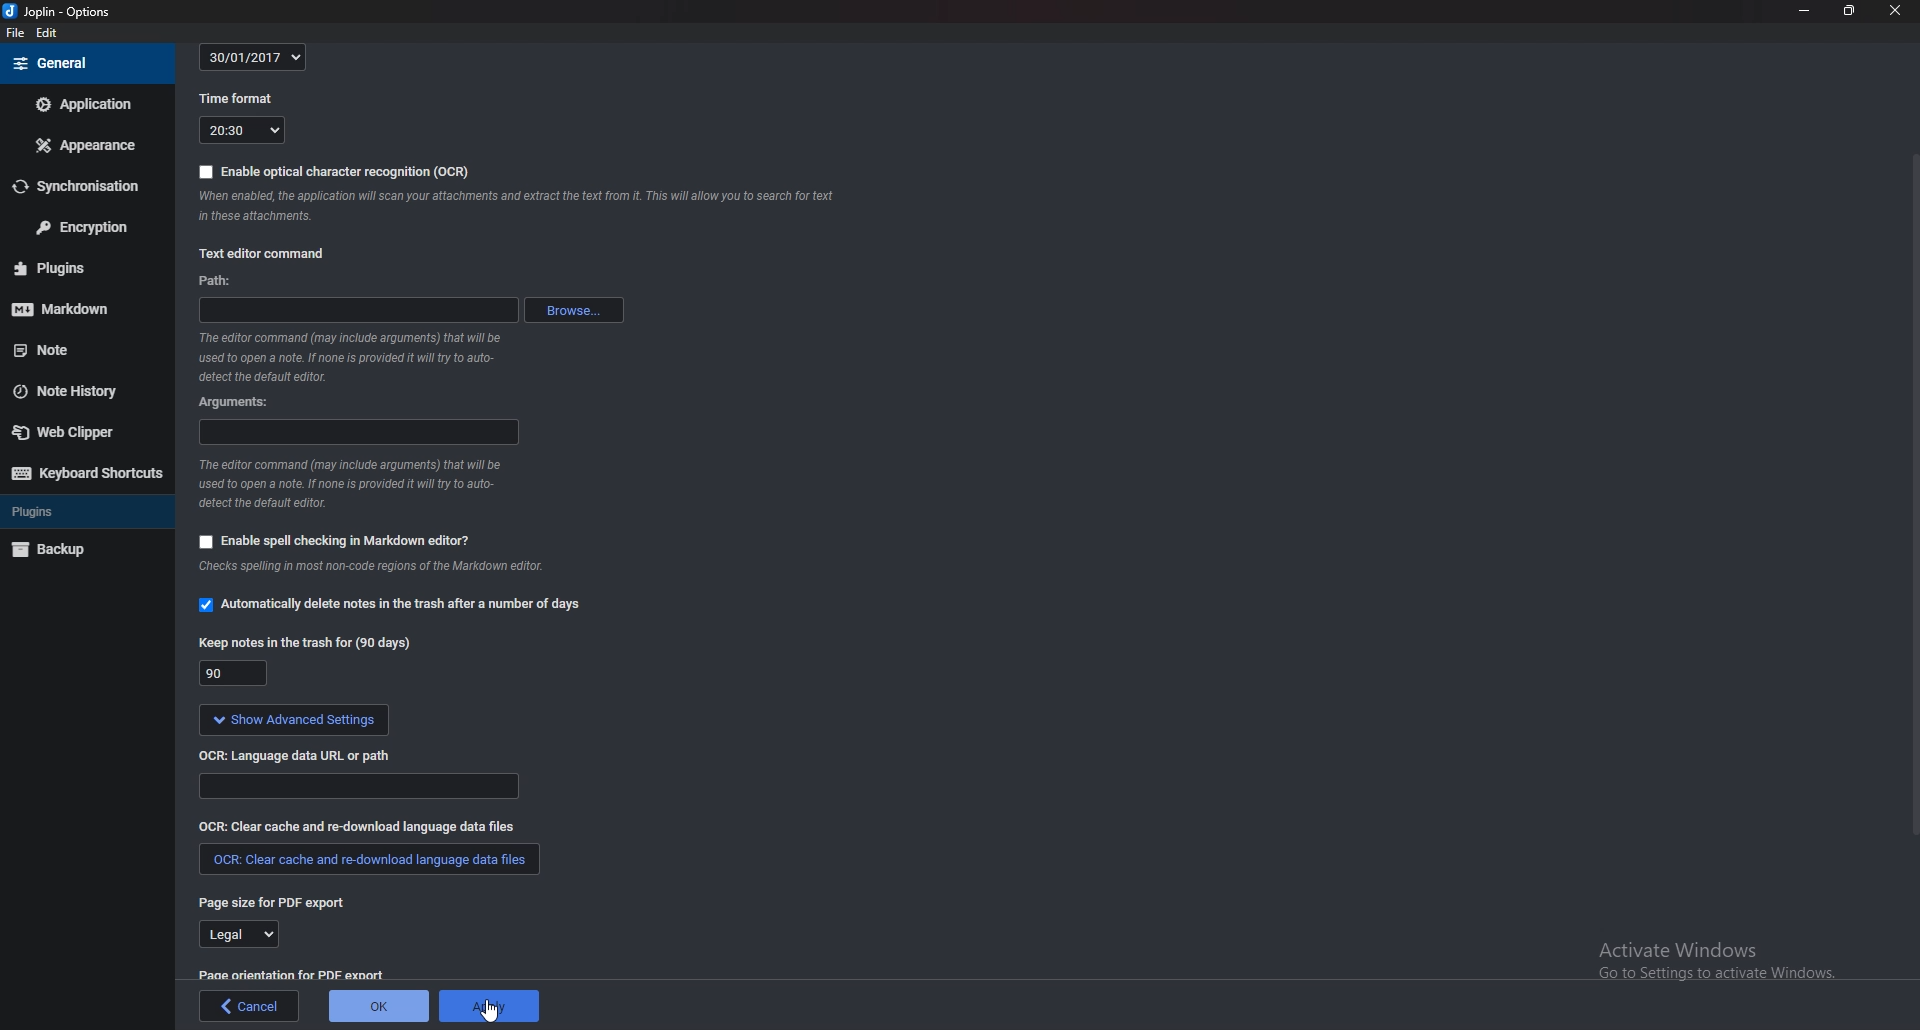  I want to click on Time format, so click(240, 99).